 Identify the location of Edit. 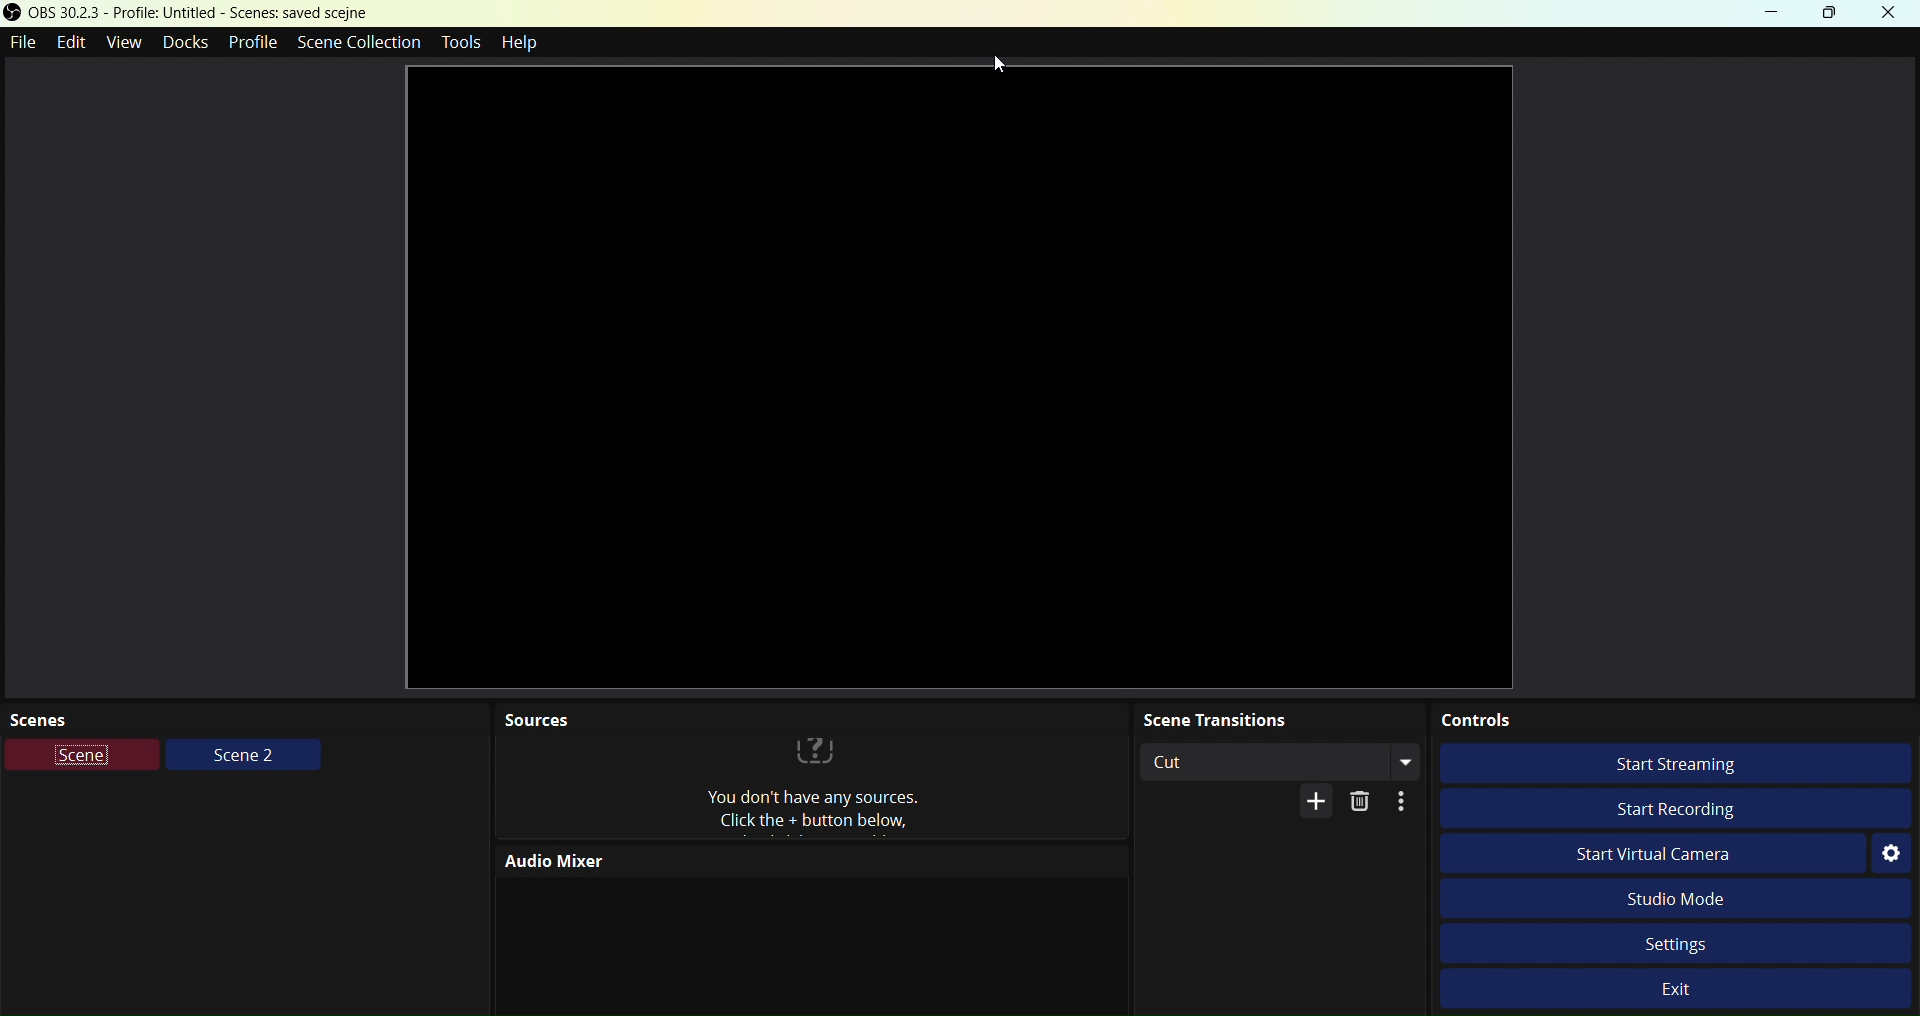
(75, 44).